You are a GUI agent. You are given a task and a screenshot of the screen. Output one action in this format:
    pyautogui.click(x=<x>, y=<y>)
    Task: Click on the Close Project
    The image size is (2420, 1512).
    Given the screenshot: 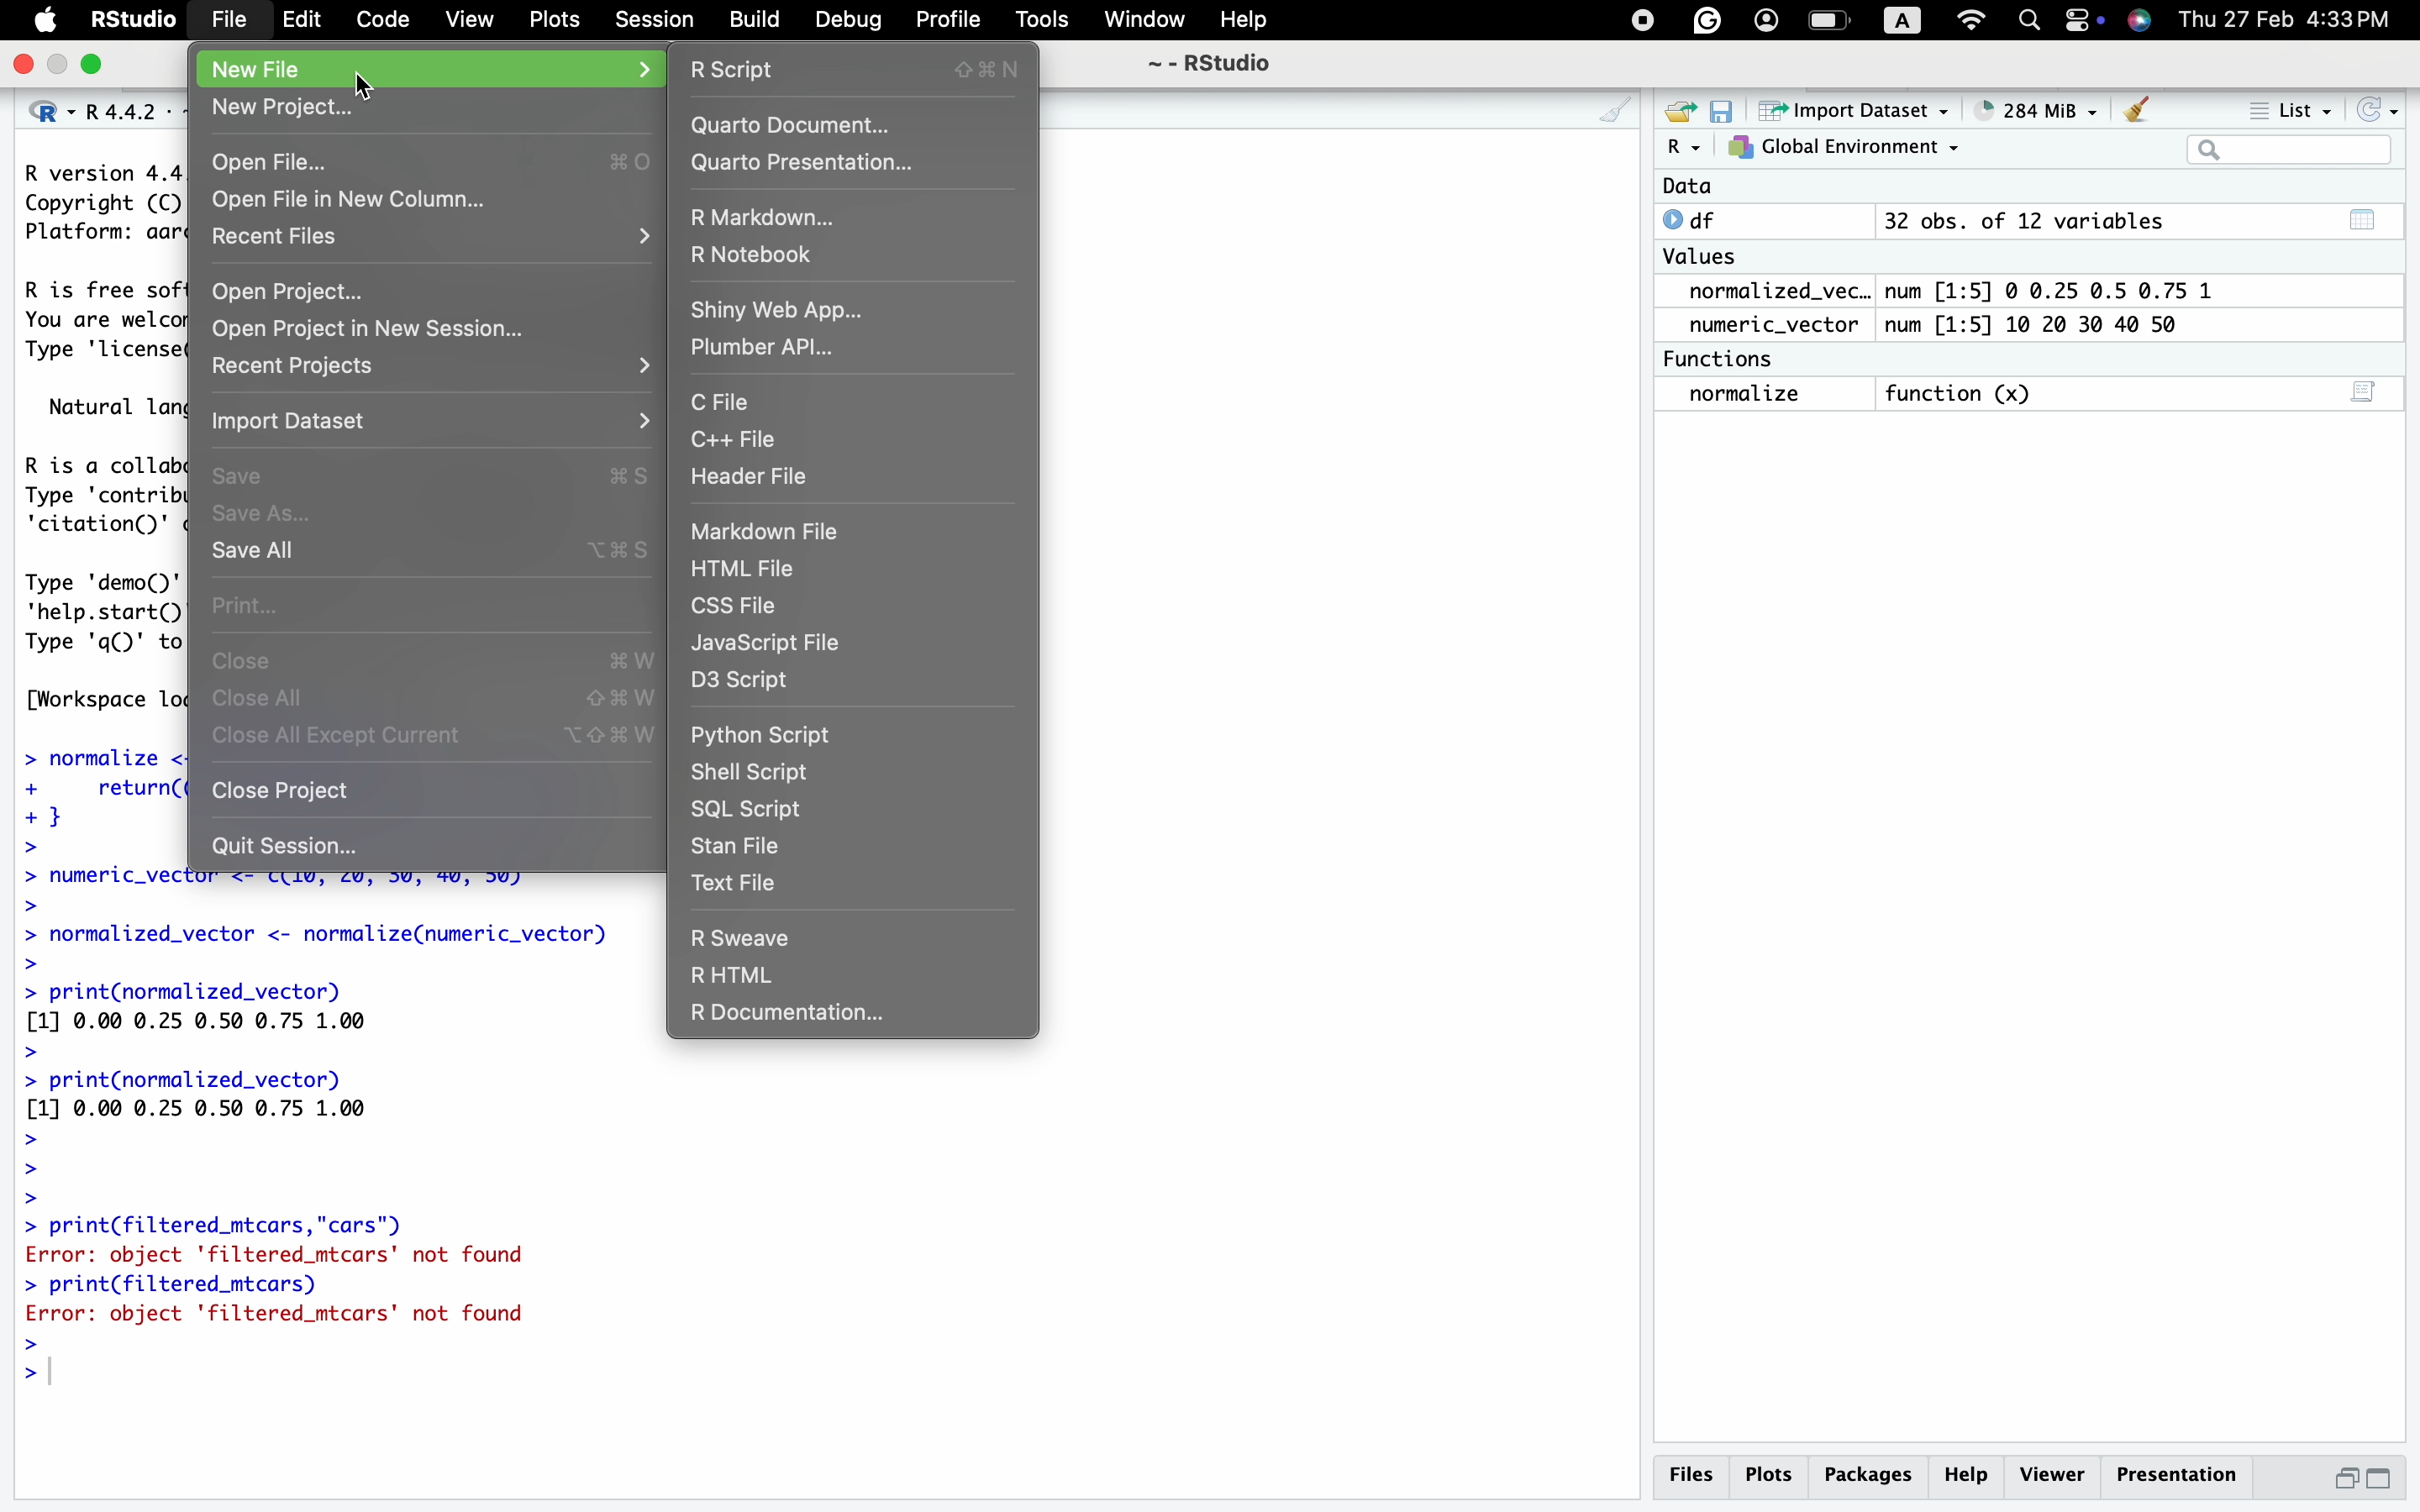 What is the action you would take?
    pyautogui.click(x=291, y=794)
    